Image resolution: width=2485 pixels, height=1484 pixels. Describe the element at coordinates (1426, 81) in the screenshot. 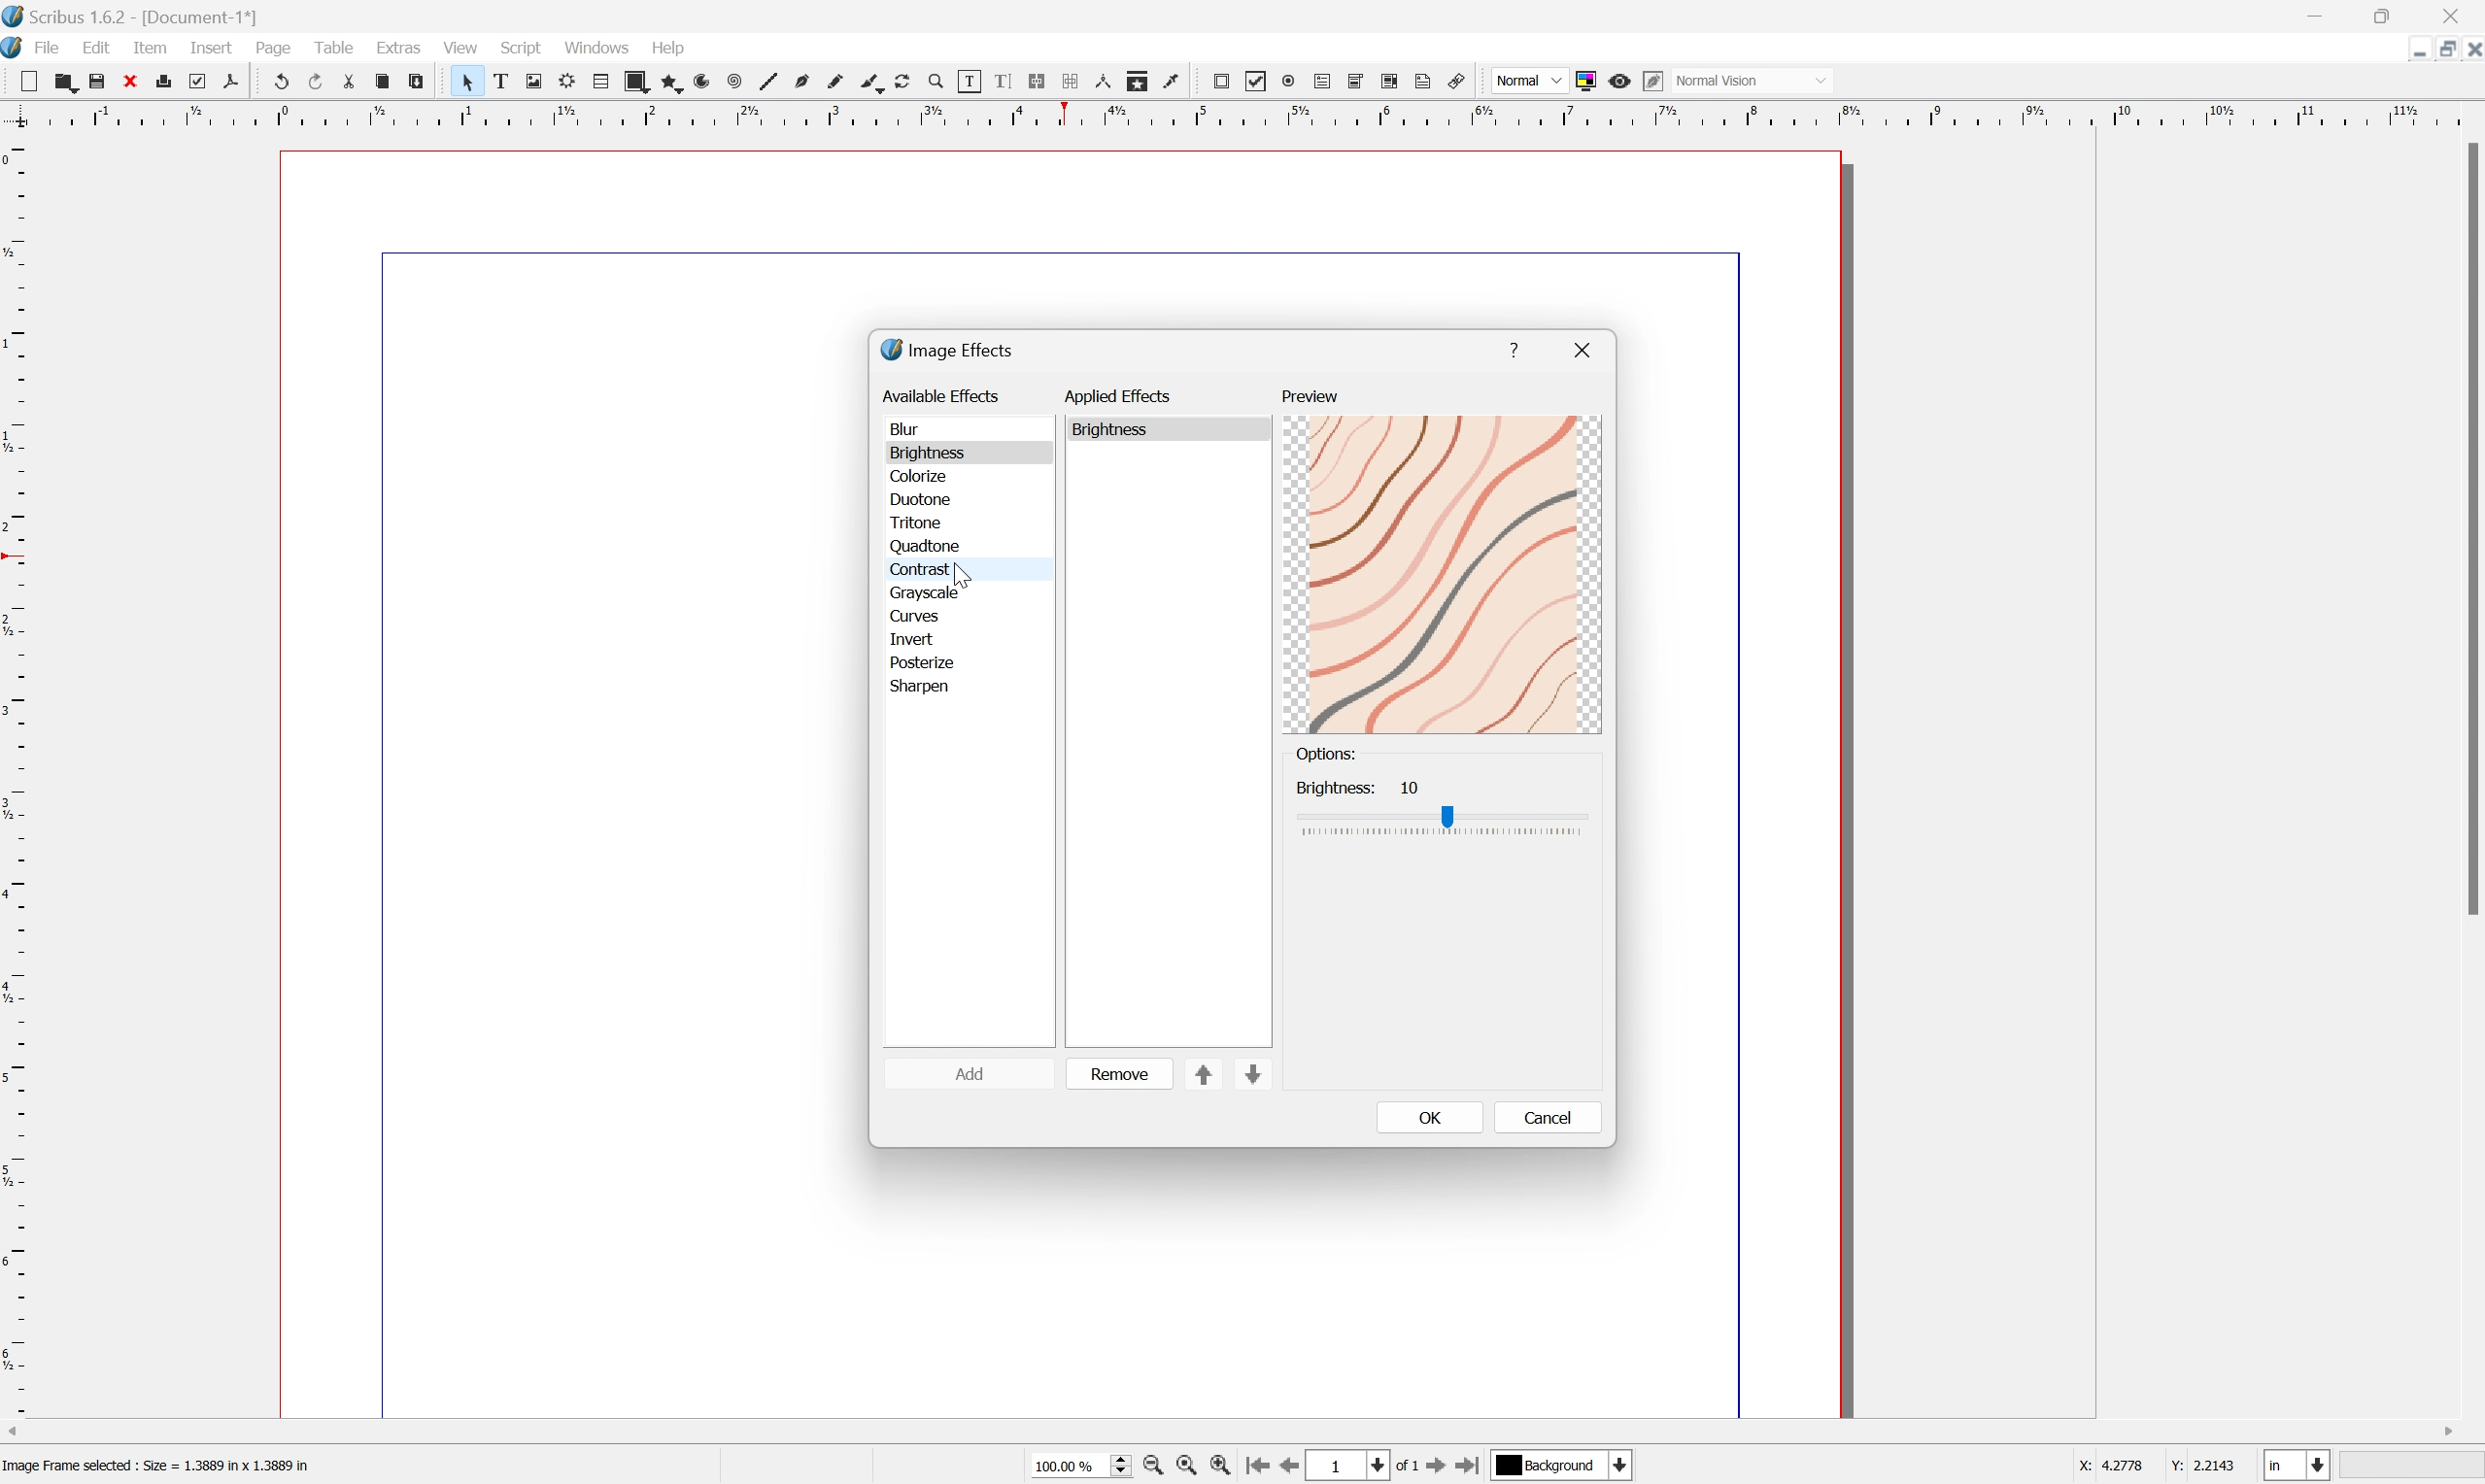

I see `text annotation` at that location.